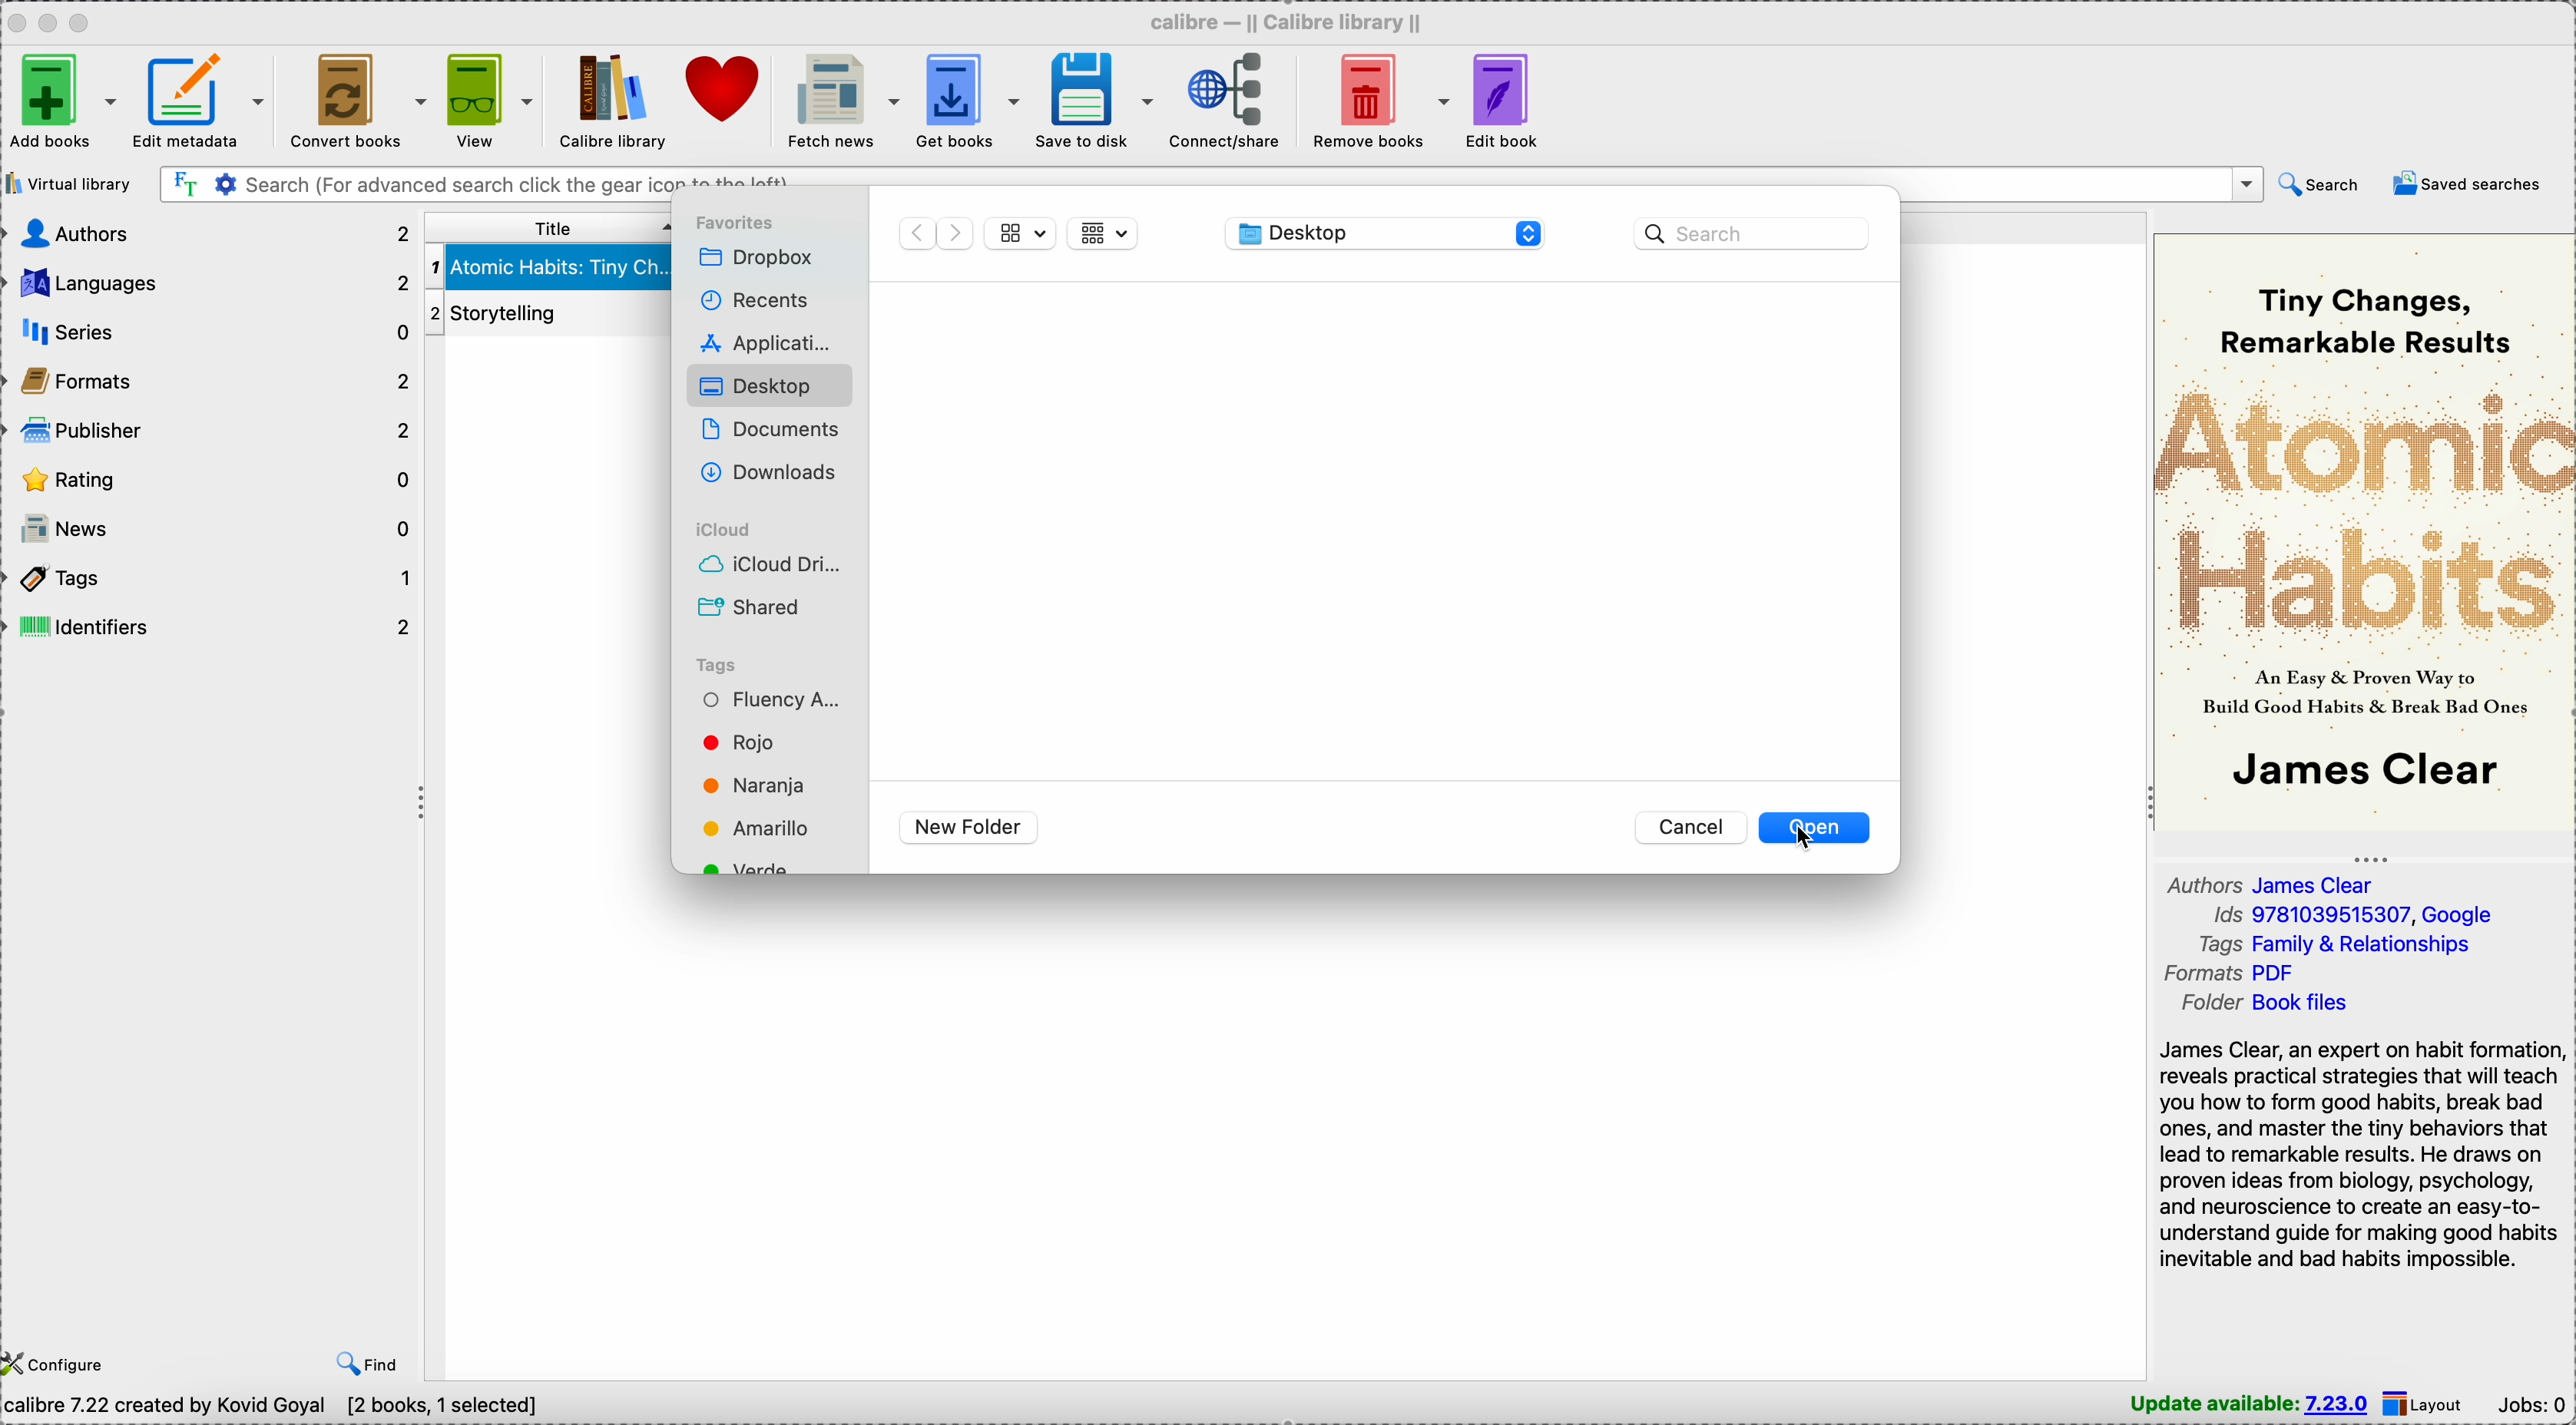 This screenshot has height=1425, width=2576. Describe the element at coordinates (208, 101) in the screenshot. I see `edit metadata` at that location.